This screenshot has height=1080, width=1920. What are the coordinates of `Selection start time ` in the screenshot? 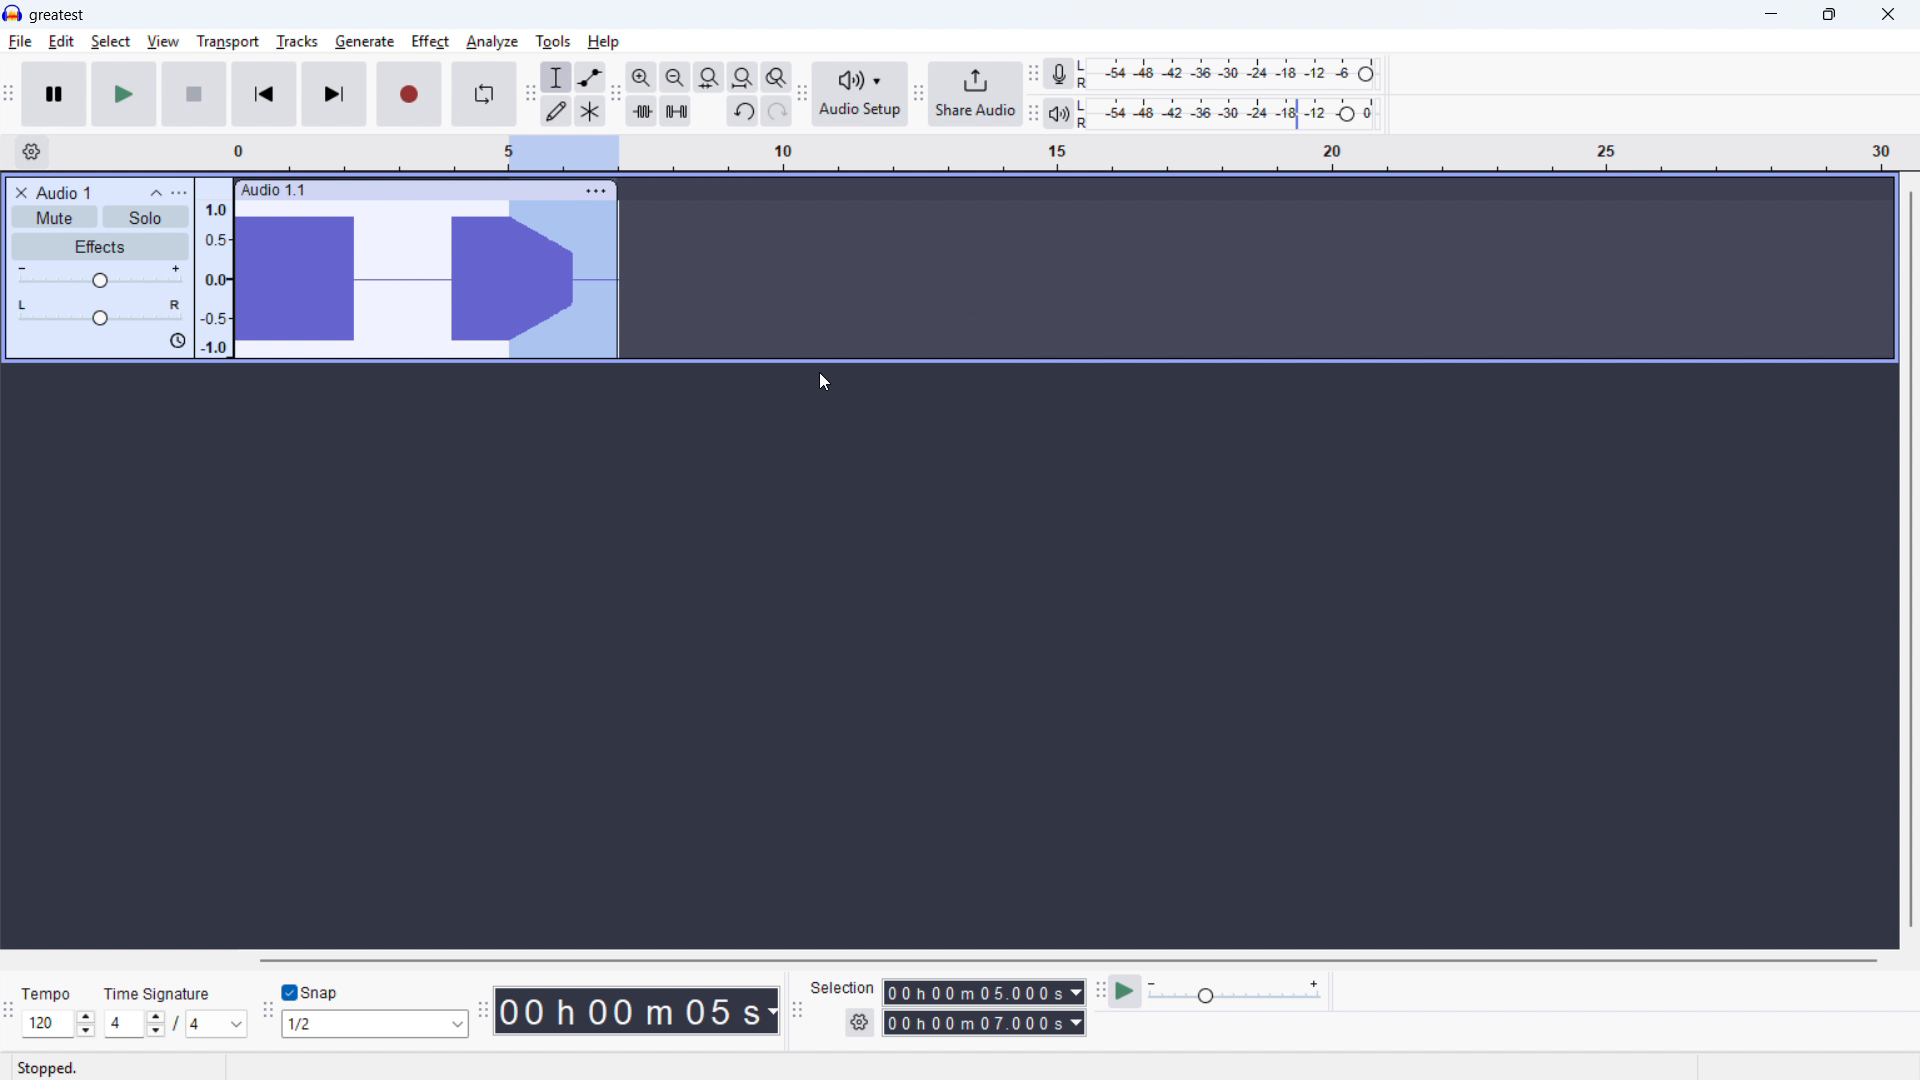 It's located at (985, 992).